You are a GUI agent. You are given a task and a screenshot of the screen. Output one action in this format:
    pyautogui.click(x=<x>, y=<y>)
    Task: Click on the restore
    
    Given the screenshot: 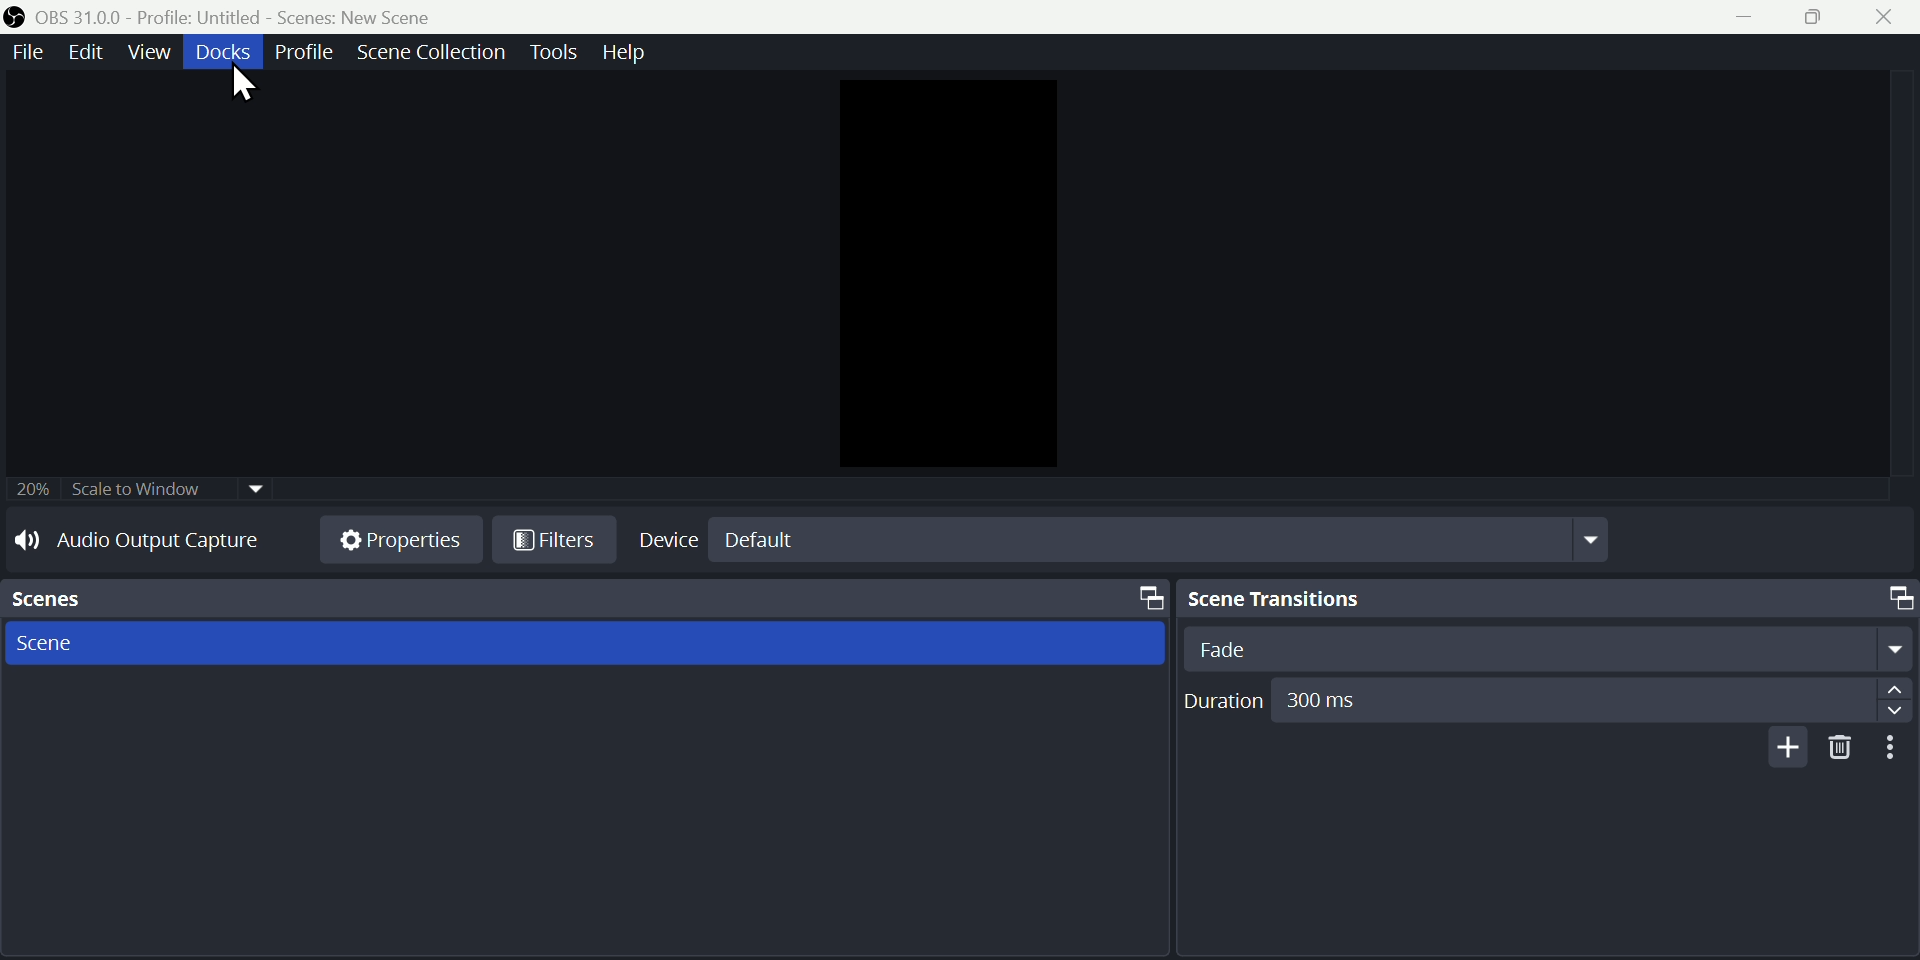 What is the action you would take?
    pyautogui.click(x=1811, y=19)
    